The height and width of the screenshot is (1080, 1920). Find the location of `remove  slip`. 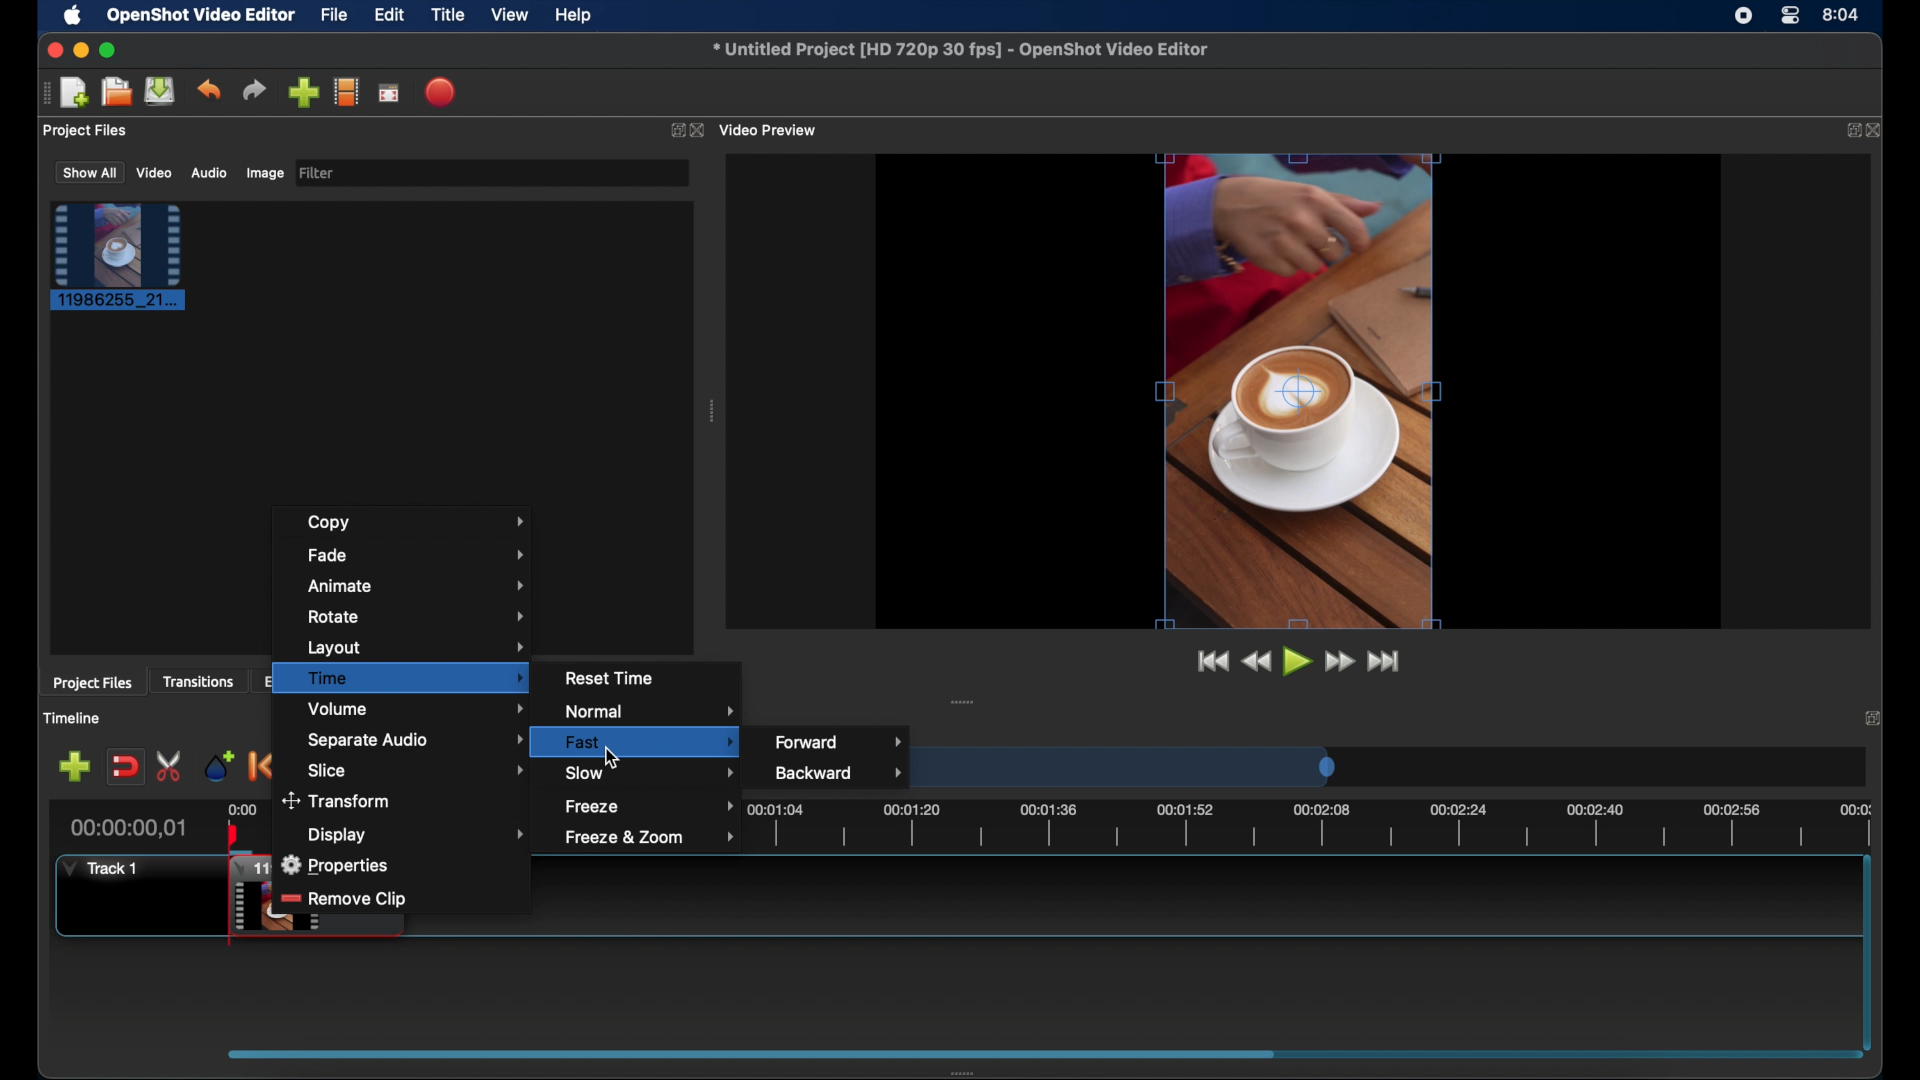

remove  slip is located at coordinates (346, 900).